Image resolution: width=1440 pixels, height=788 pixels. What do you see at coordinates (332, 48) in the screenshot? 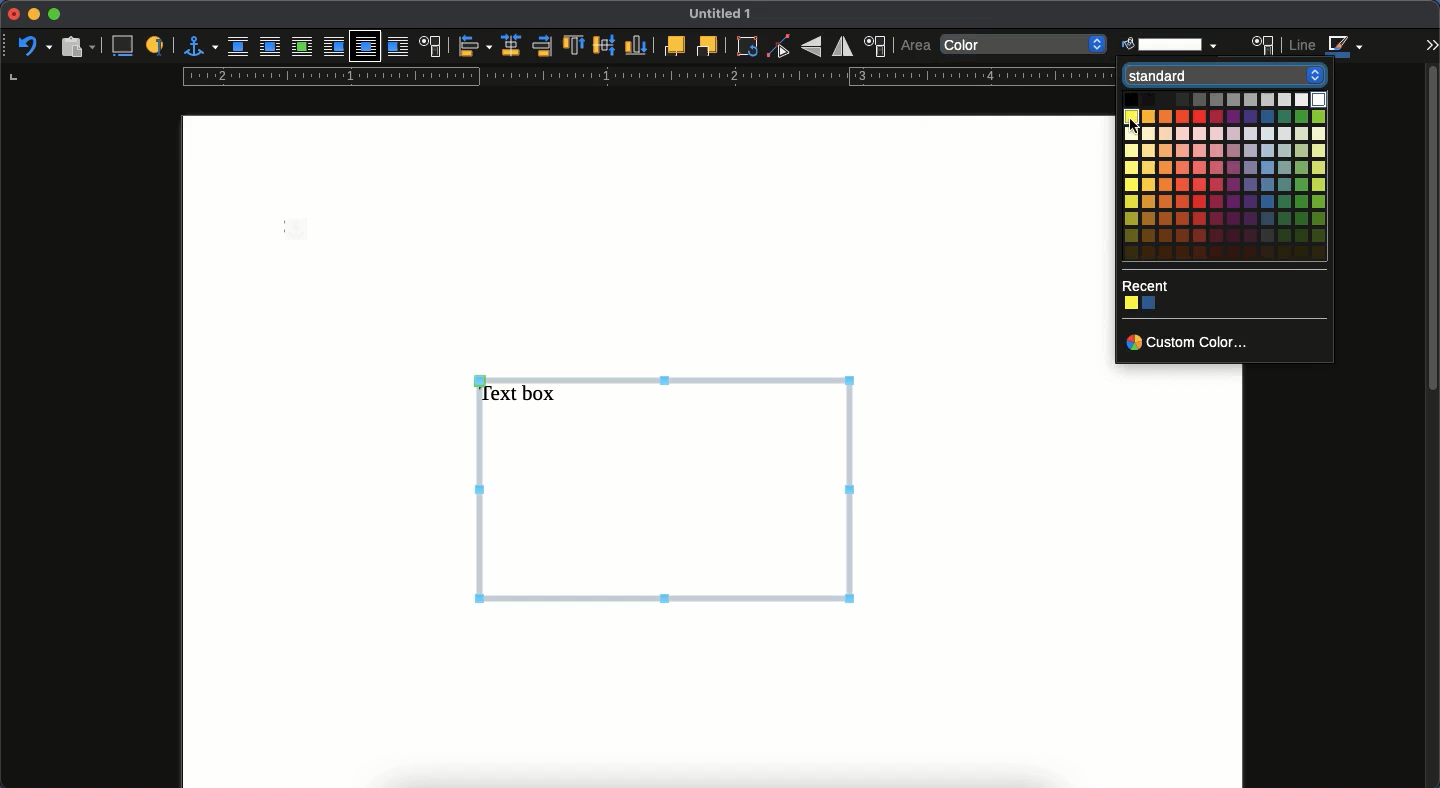
I see `before` at bounding box center [332, 48].